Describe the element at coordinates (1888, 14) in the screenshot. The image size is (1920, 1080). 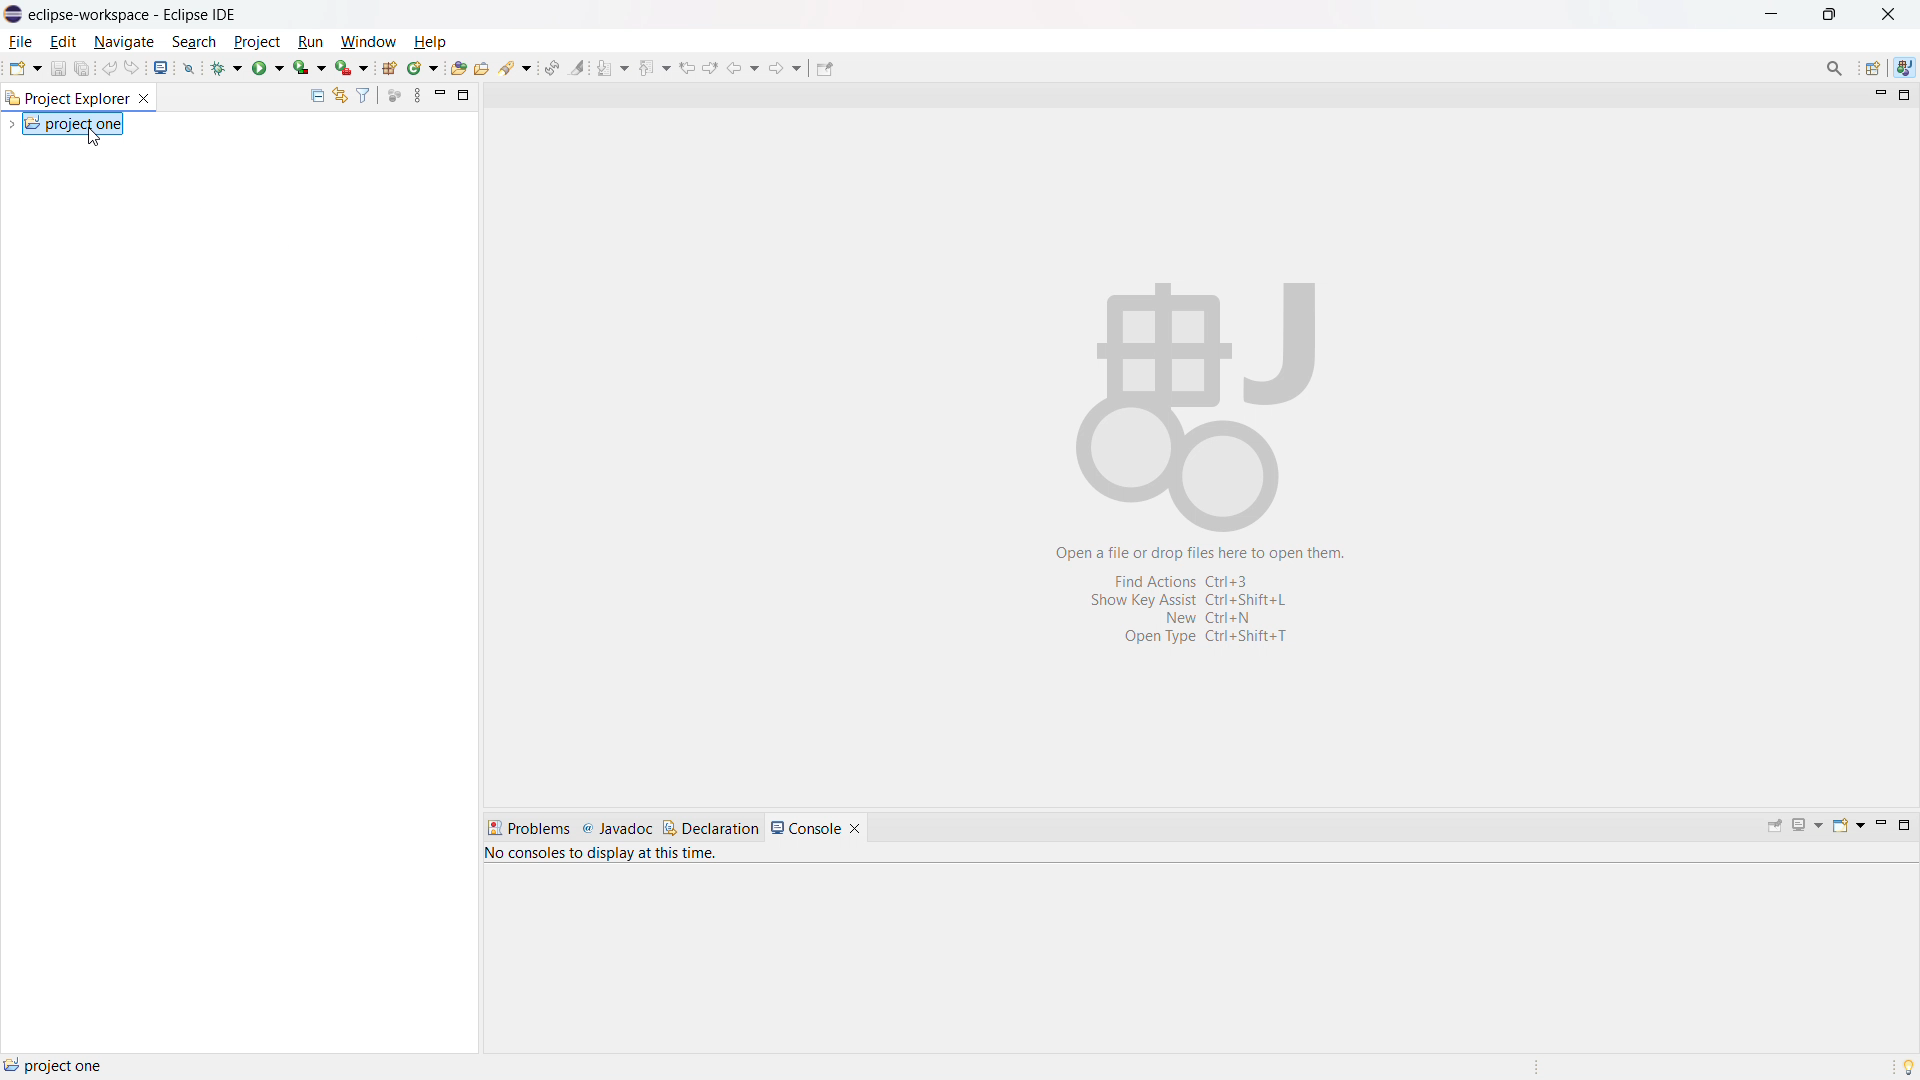
I see `close` at that location.